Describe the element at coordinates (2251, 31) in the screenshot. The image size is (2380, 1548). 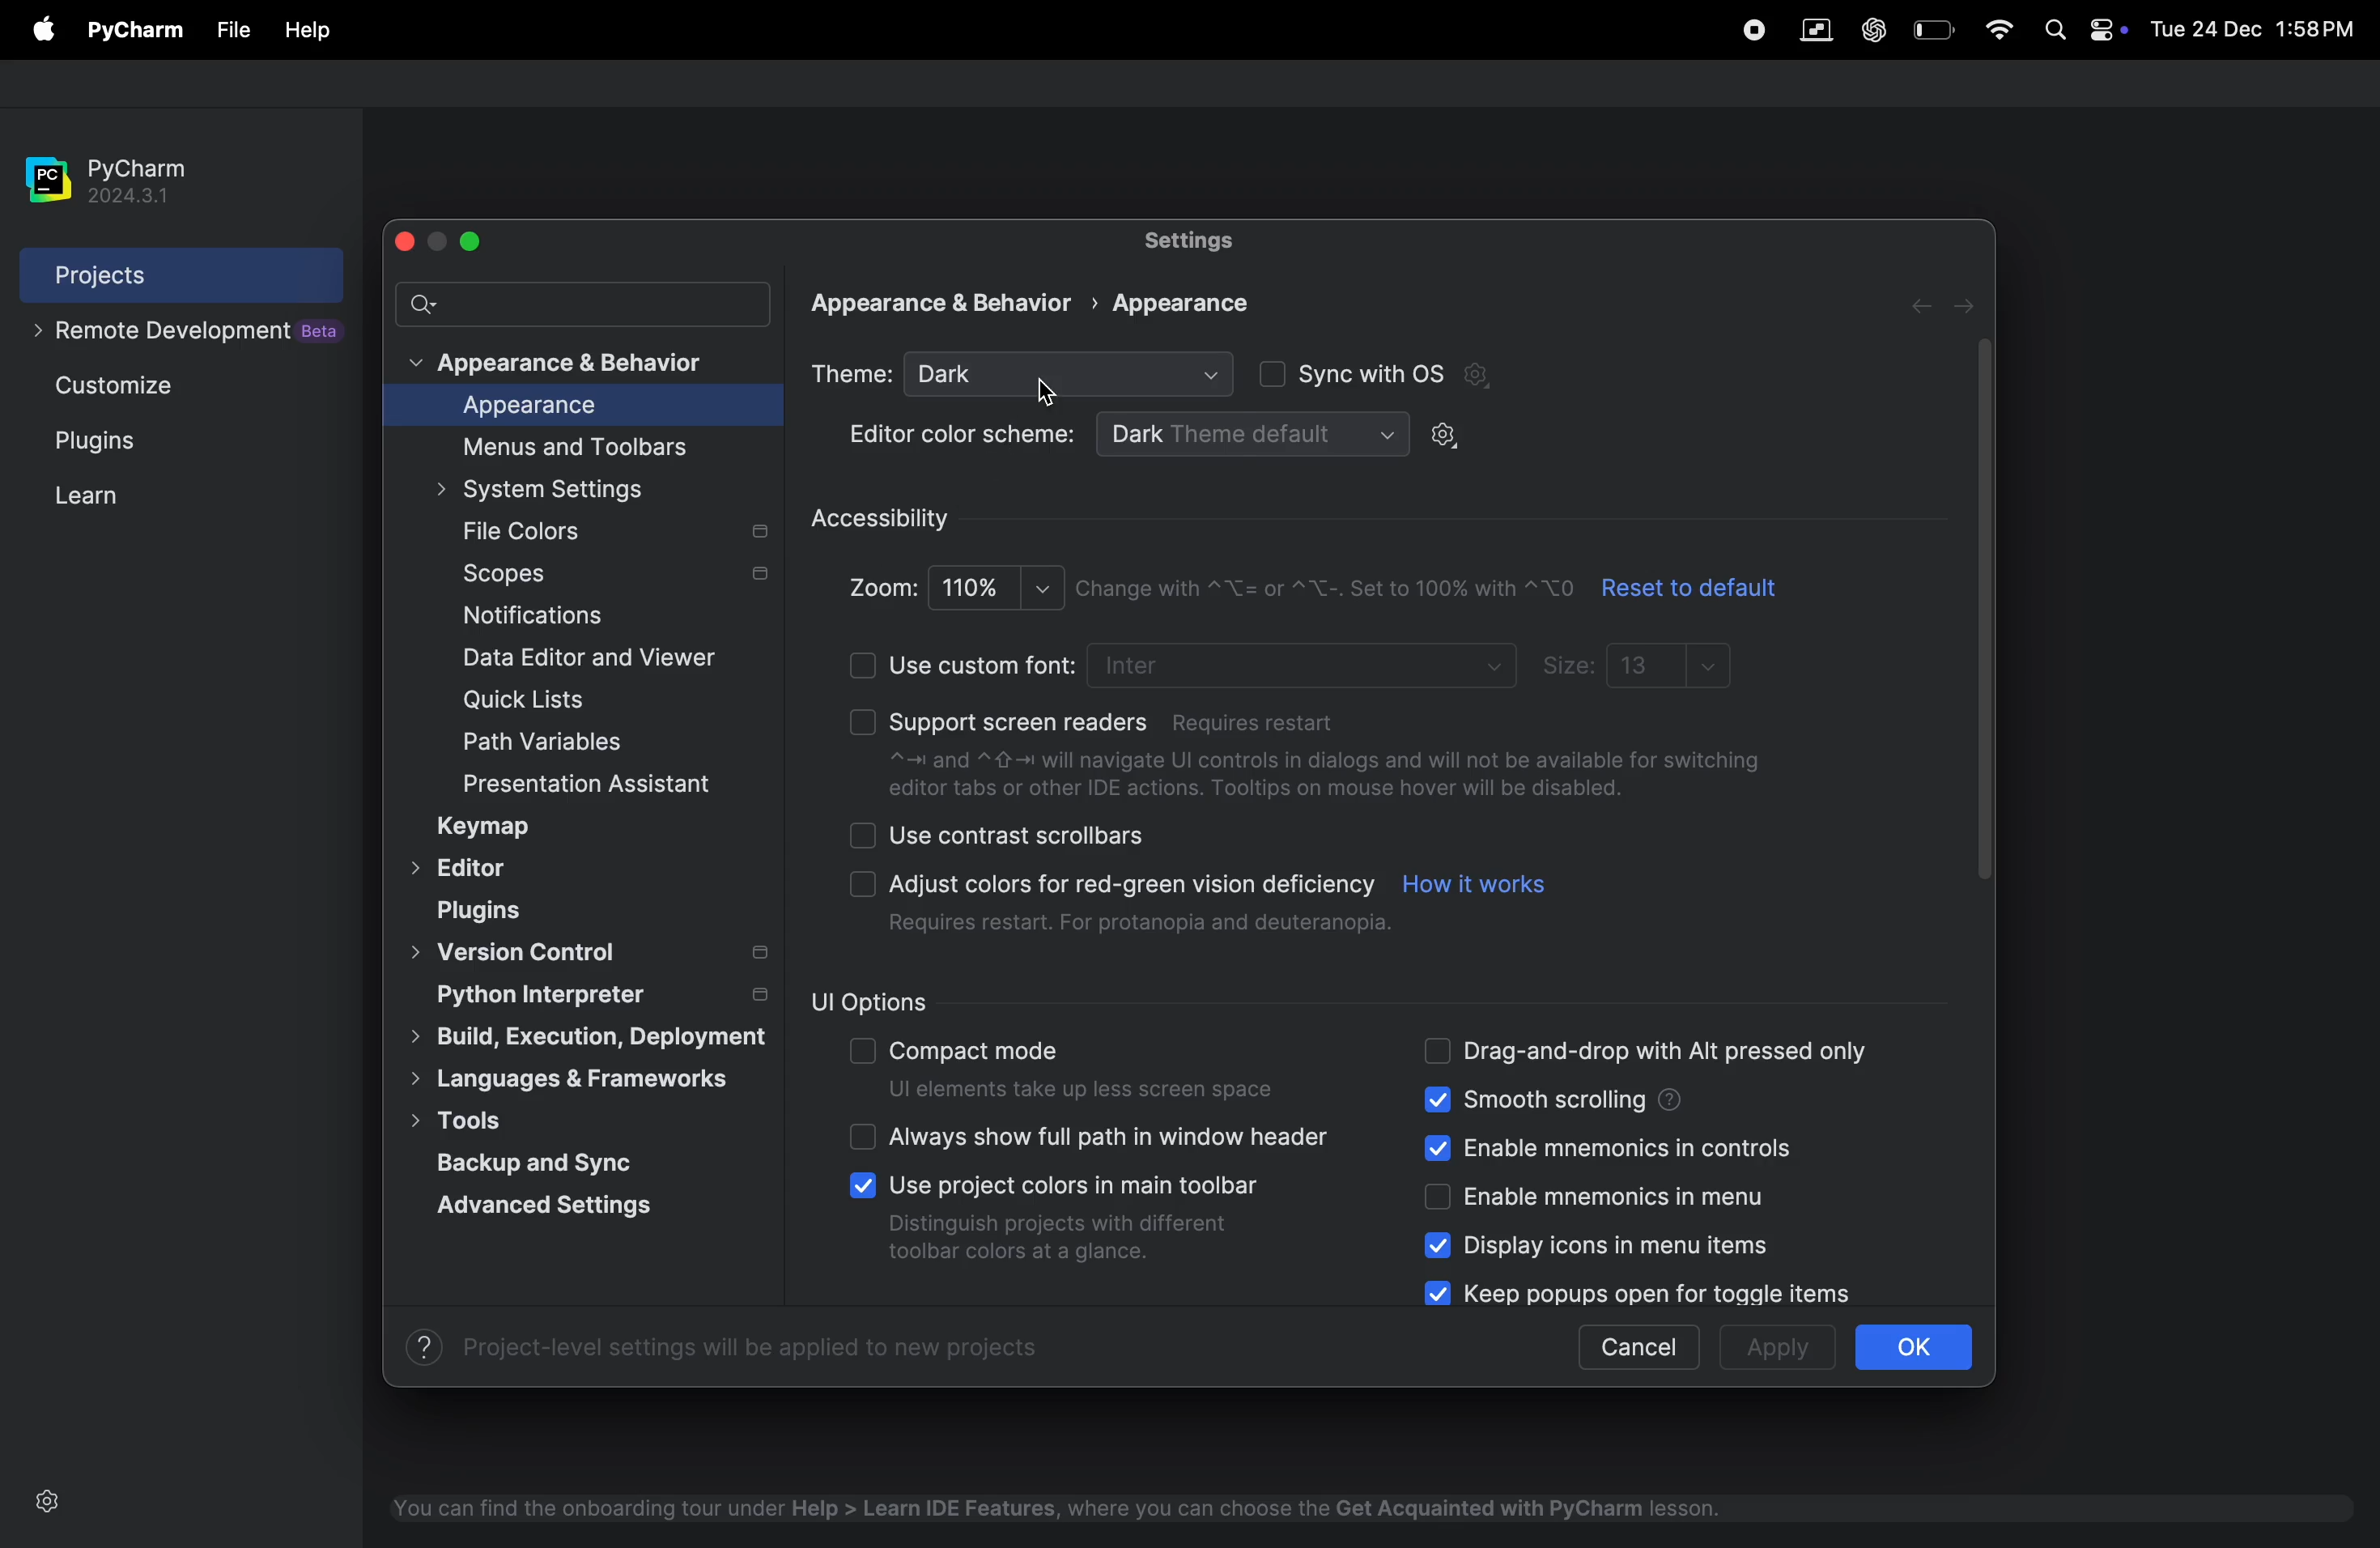
I see `Tue 24 Dec 1:58PM` at that location.